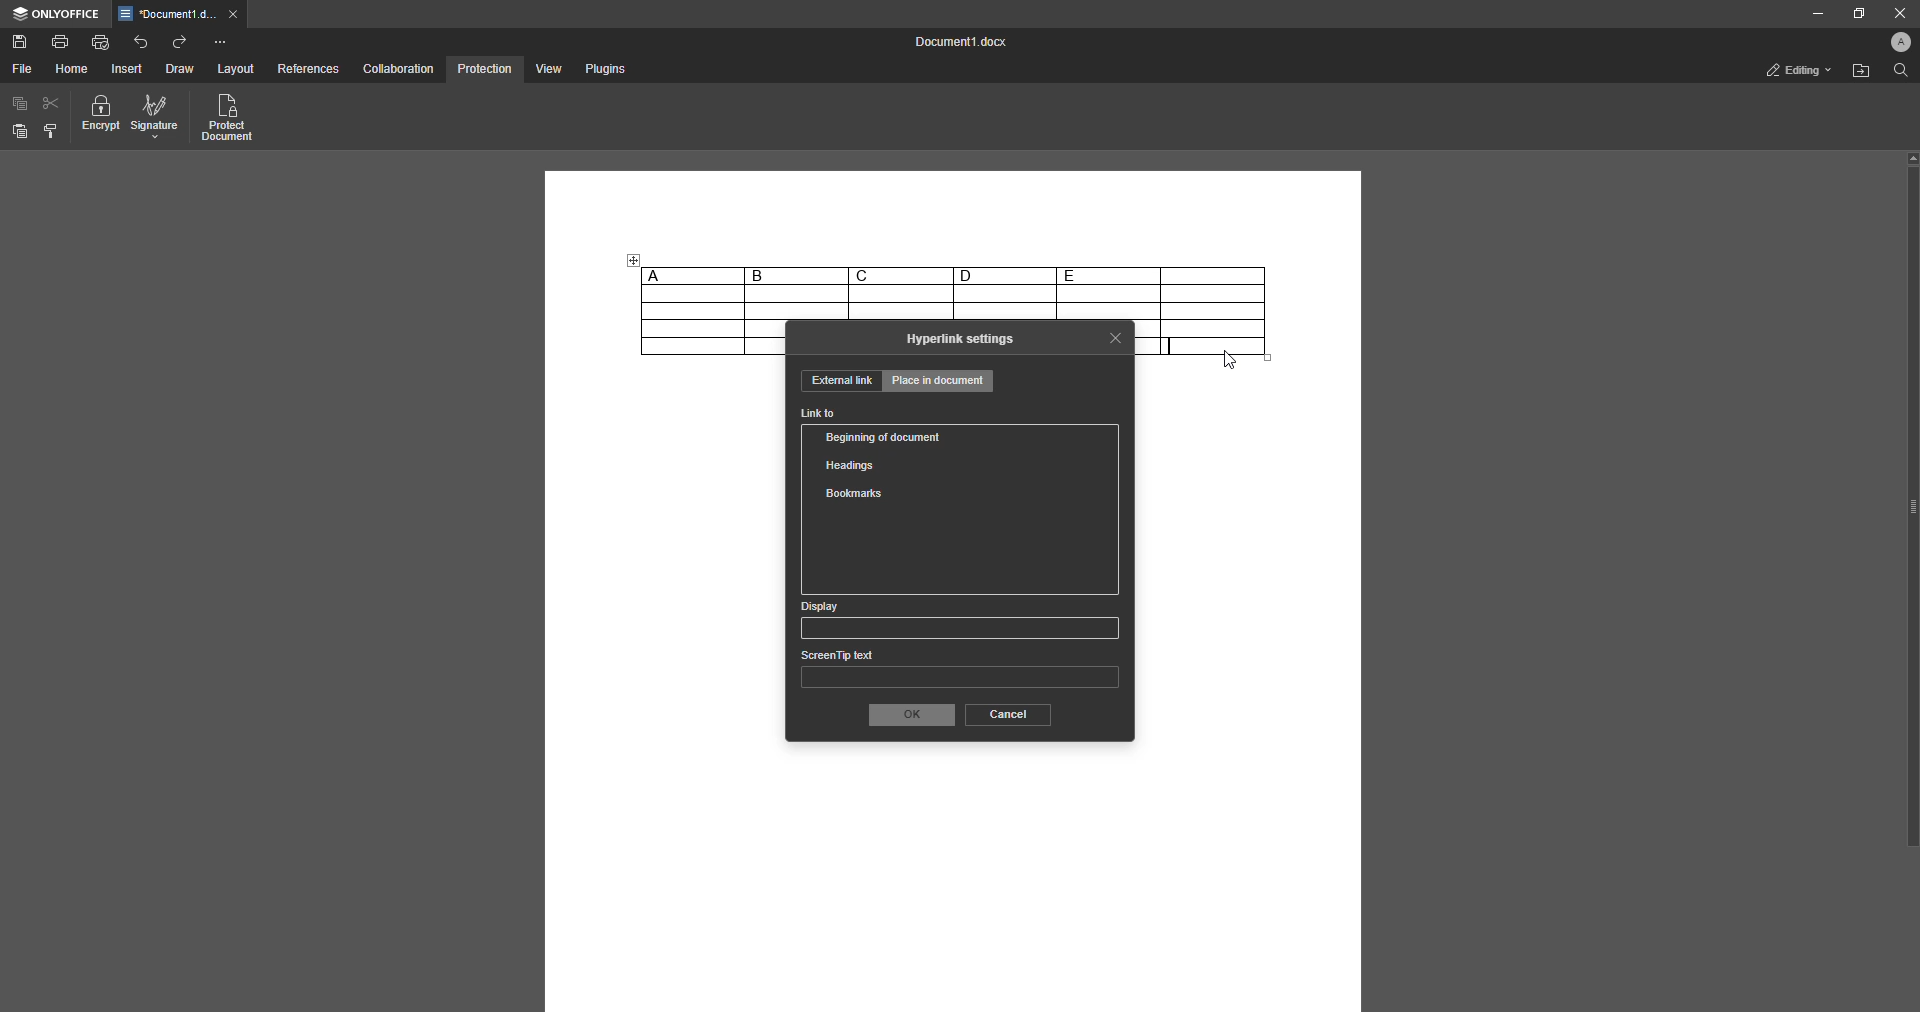 Image resolution: width=1920 pixels, height=1012 pixels. Describe the element at coordinates (940, 383) in the screenshot. I see `Place in document` at that location.